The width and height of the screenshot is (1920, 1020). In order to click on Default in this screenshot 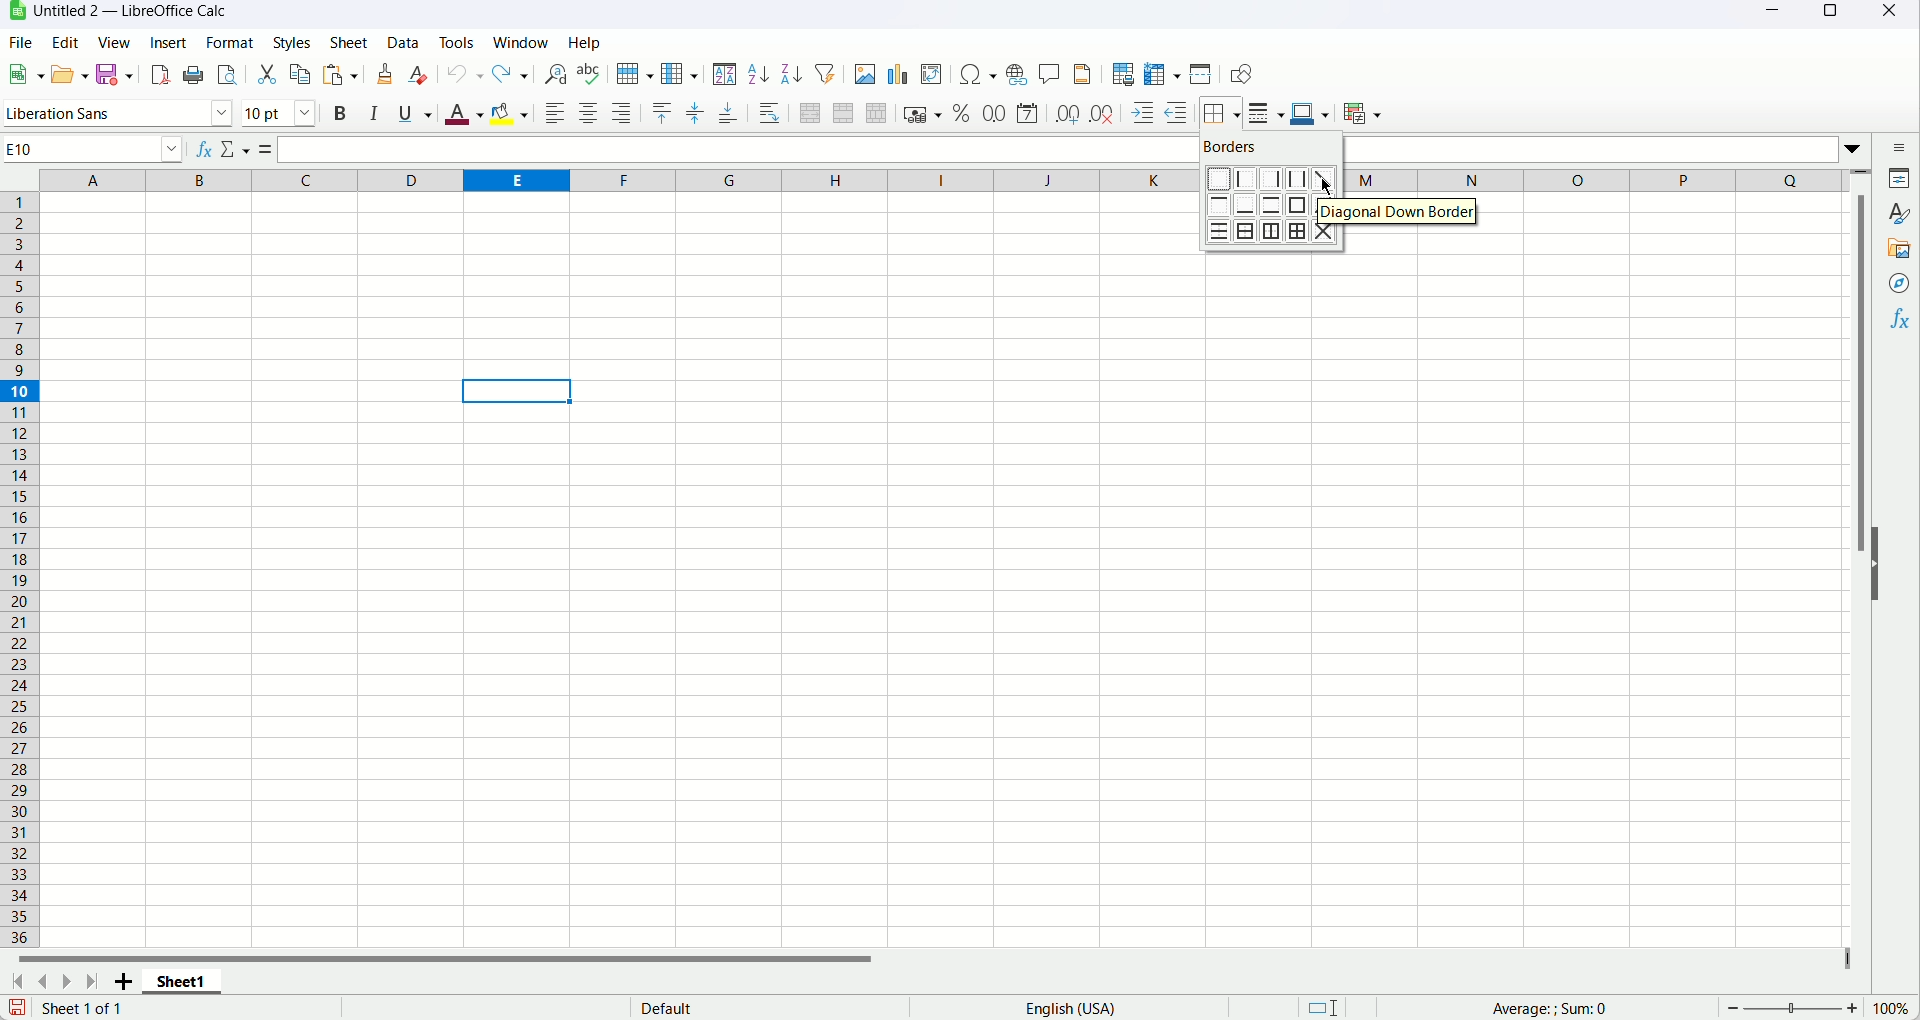, I will do `click(746, 1009)`.